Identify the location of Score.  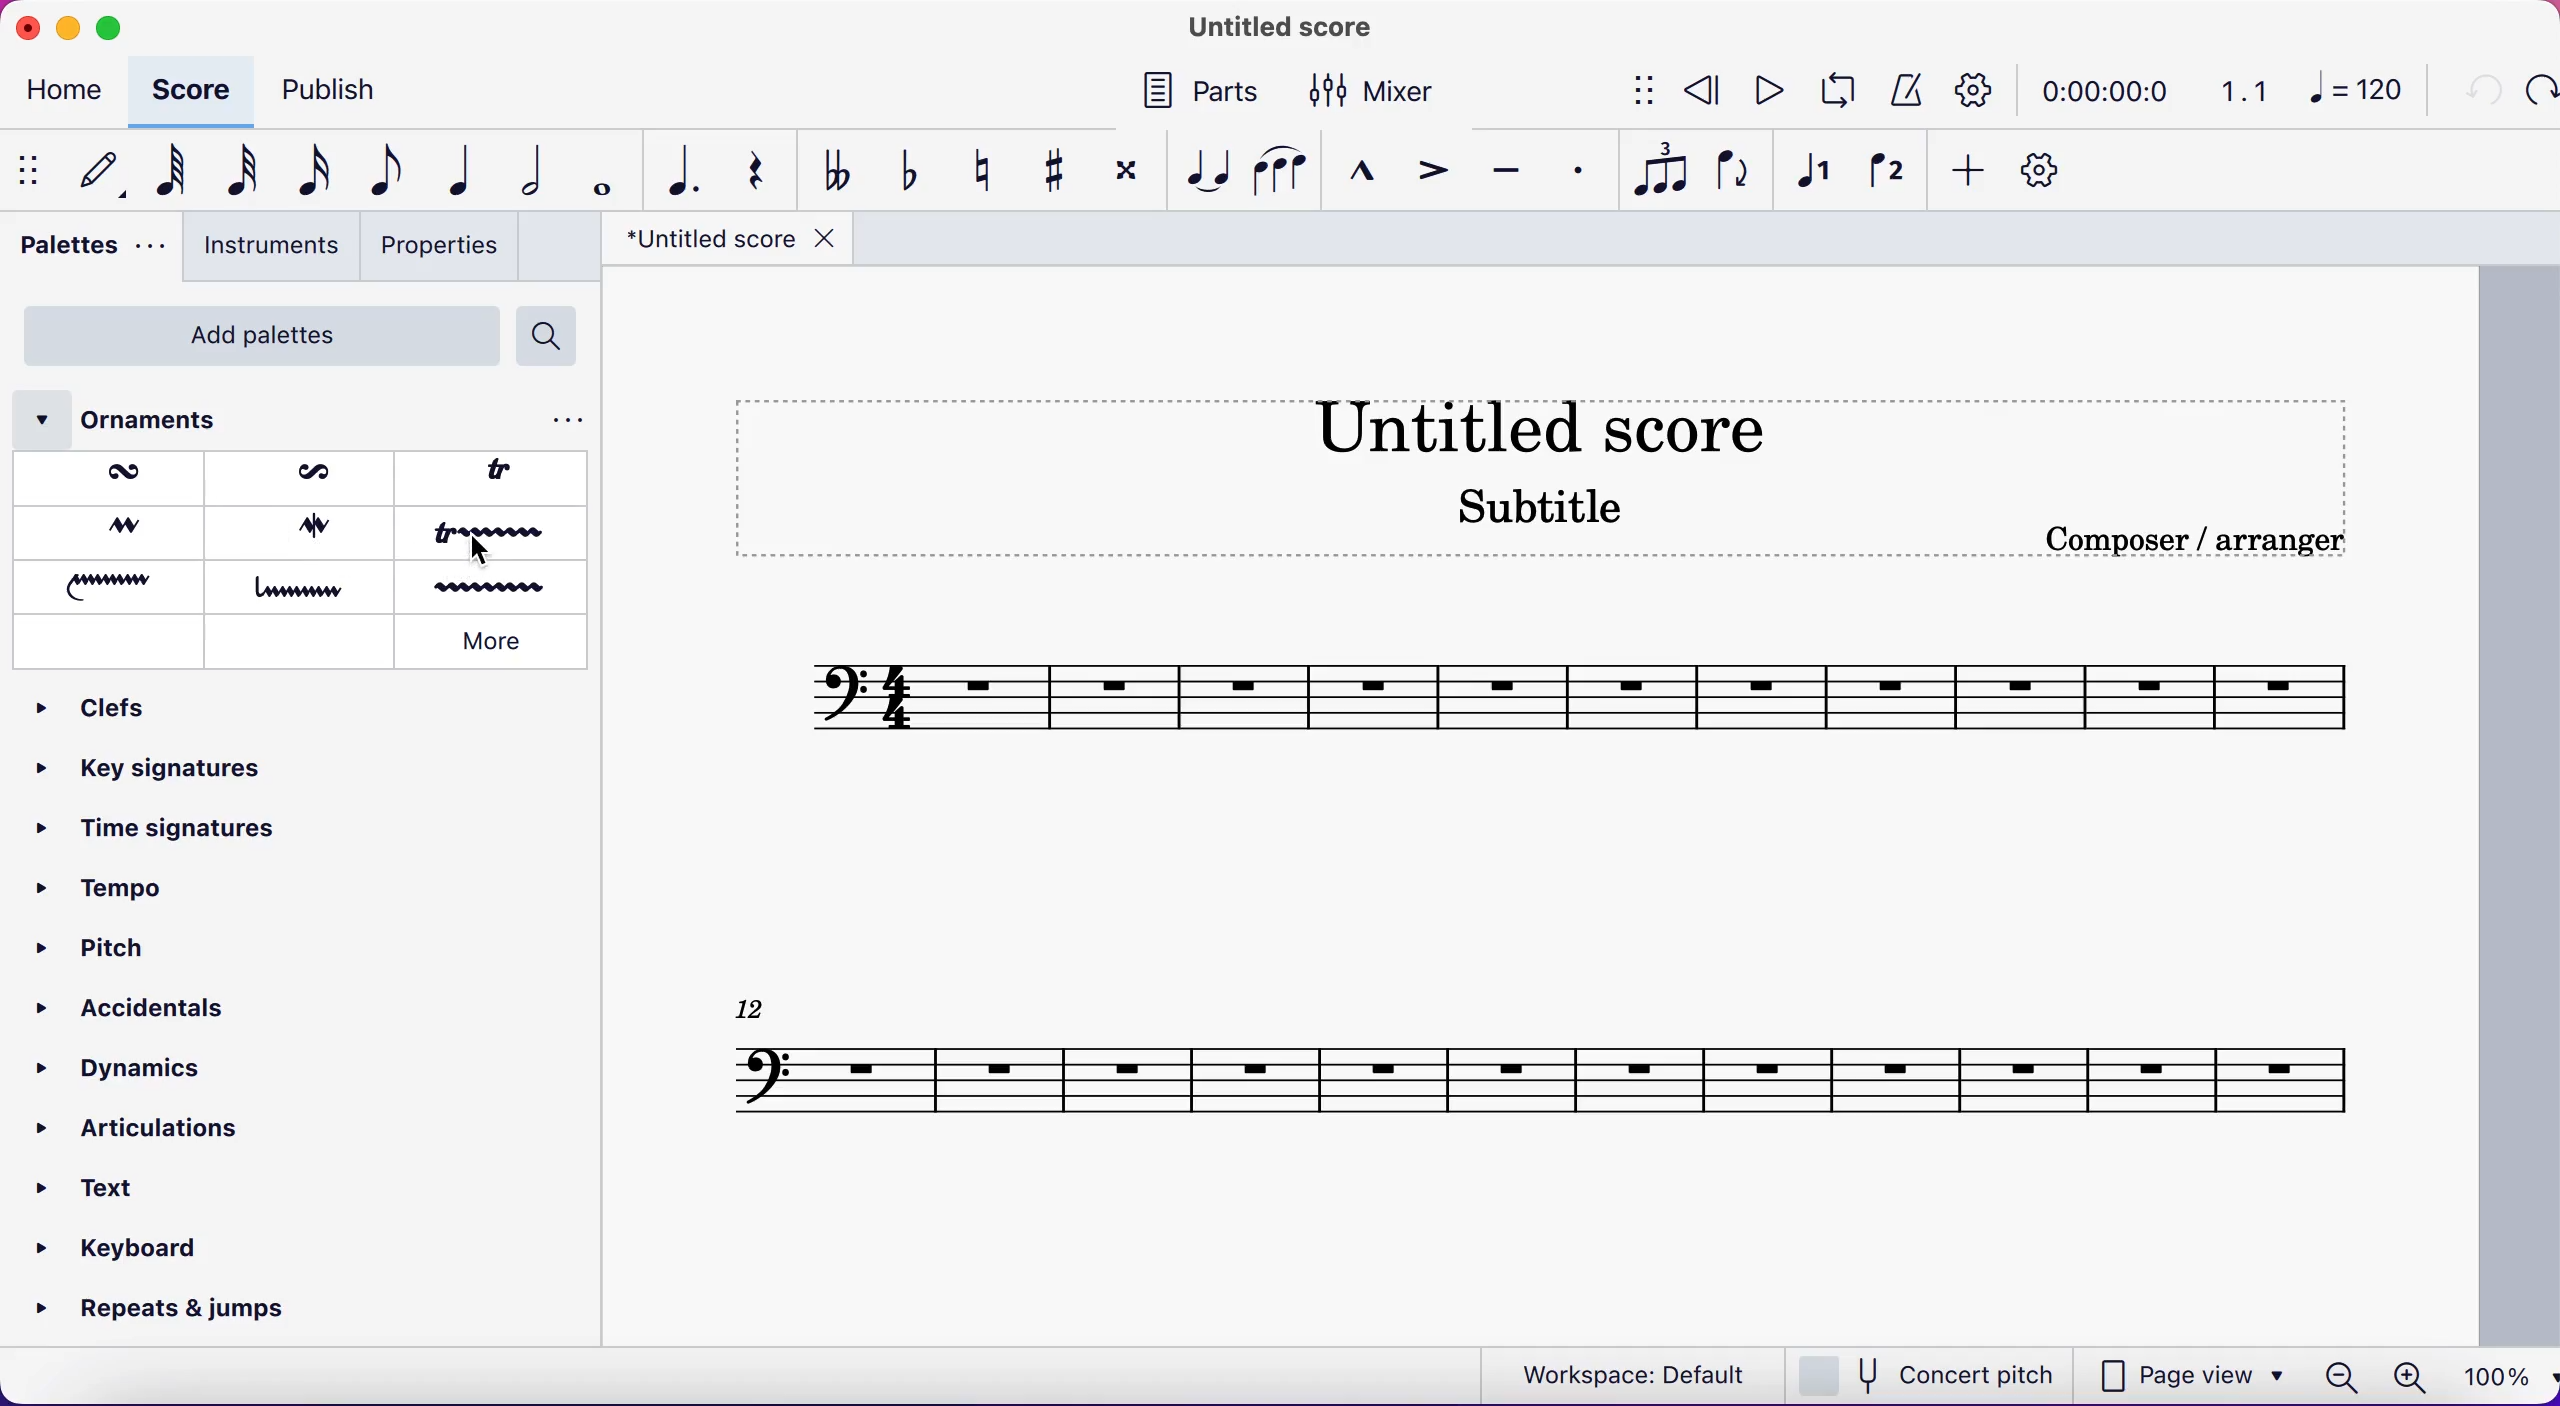
(1542, 1062).